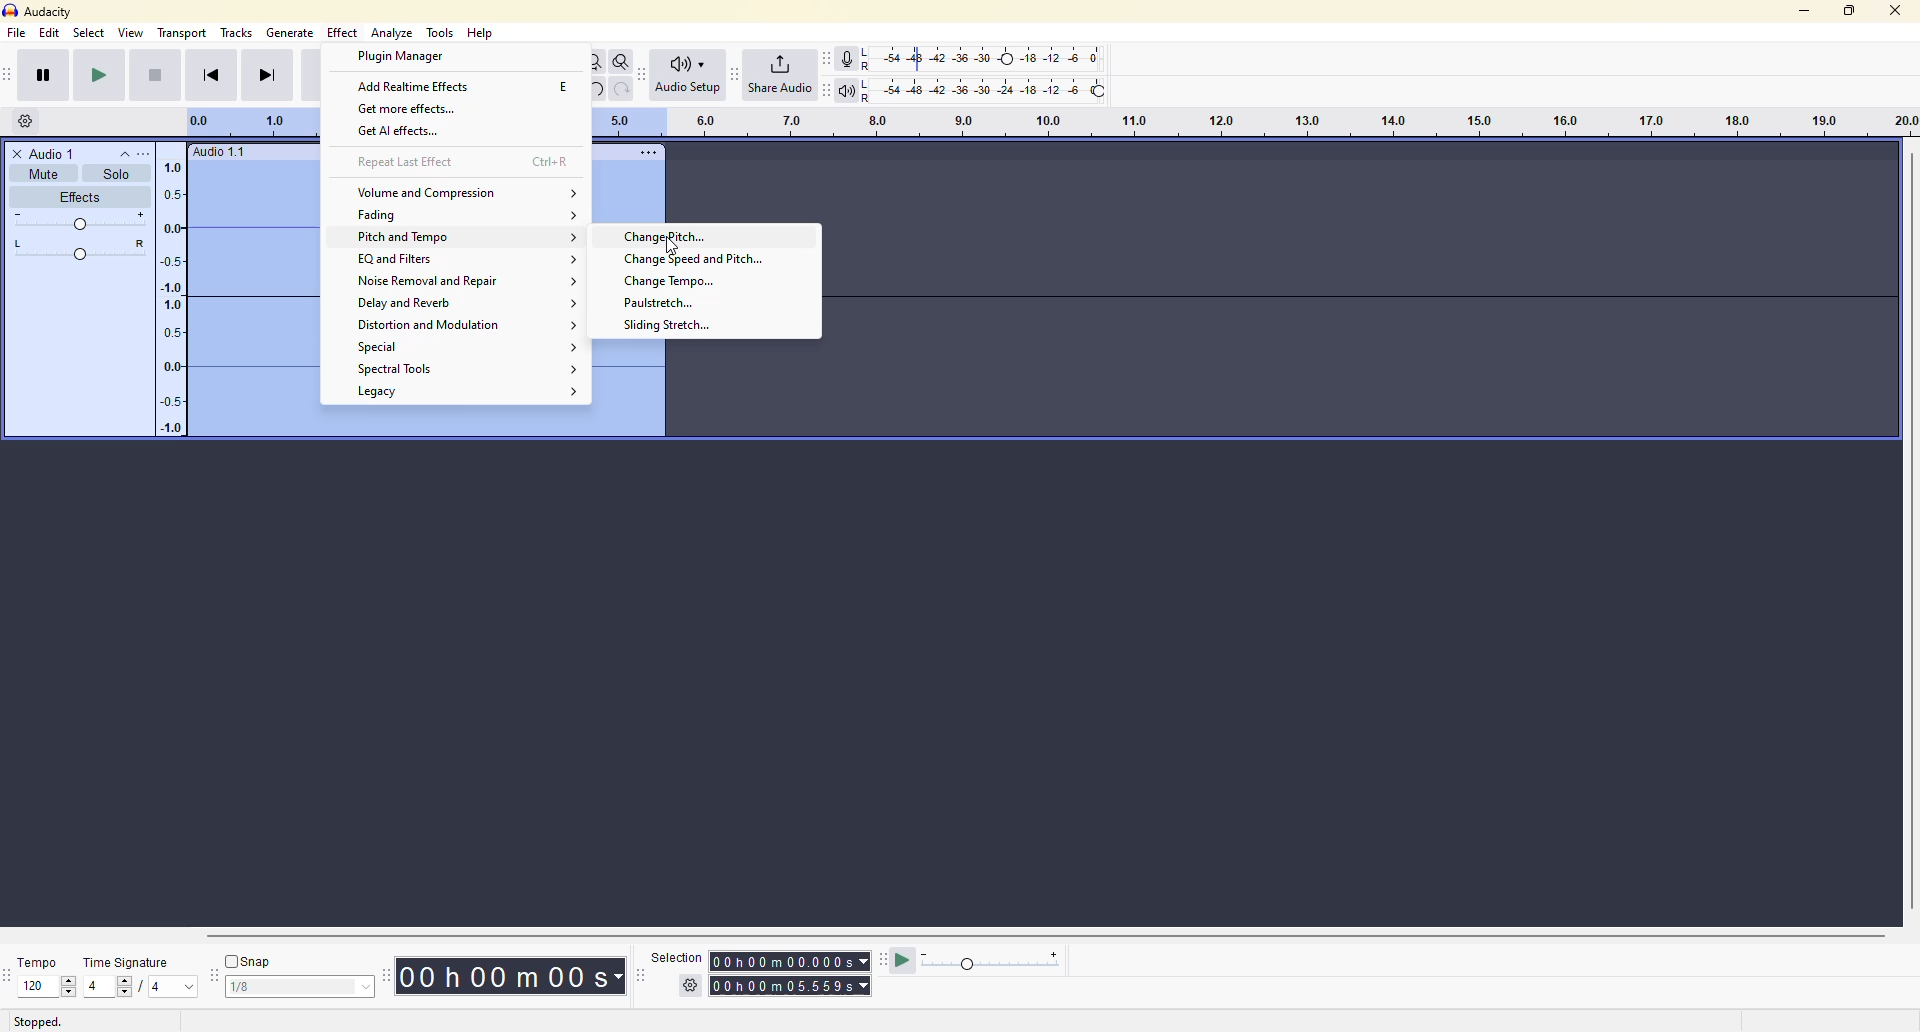 This screenshot has height=1032, width=1920. Describe the element at coordinates (483, 33) in the screenshot. I see `help` at that location.